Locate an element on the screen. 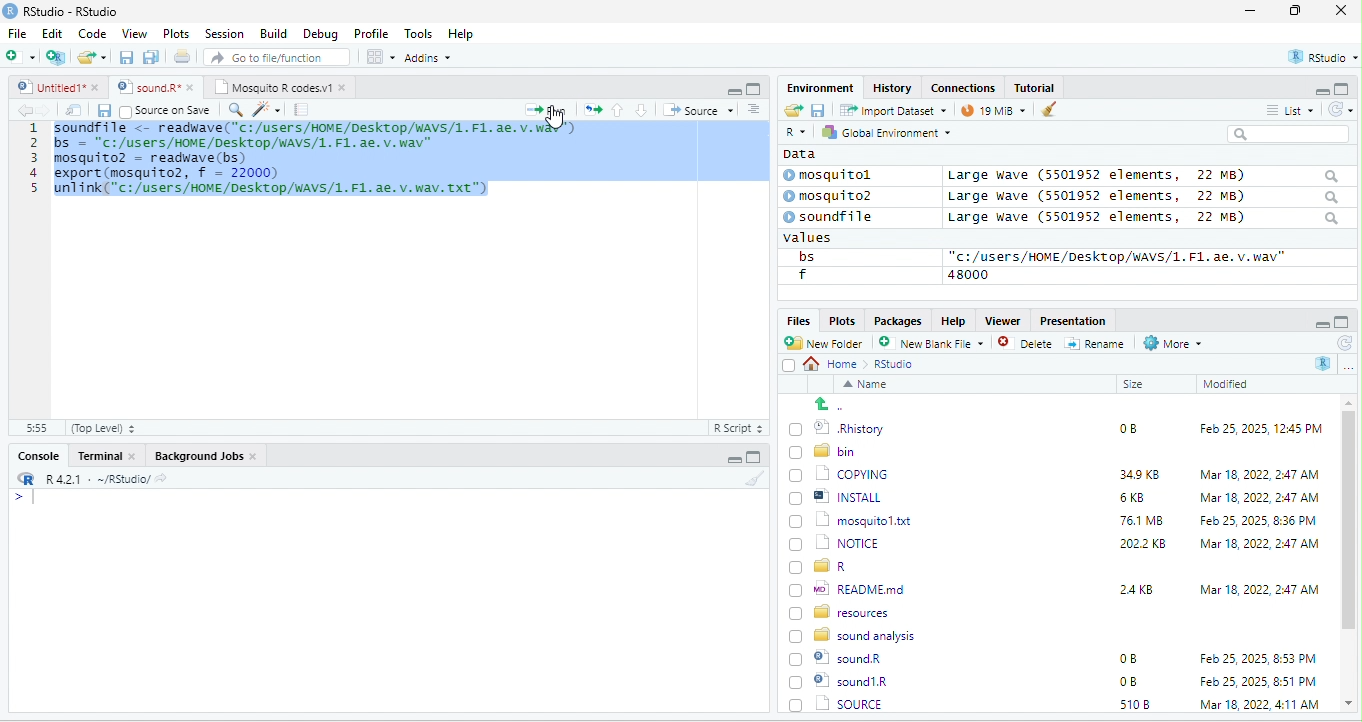 The width and height of the screenshot is (1362, 722). | @] INSTALL is located at coordinates (839, 496).